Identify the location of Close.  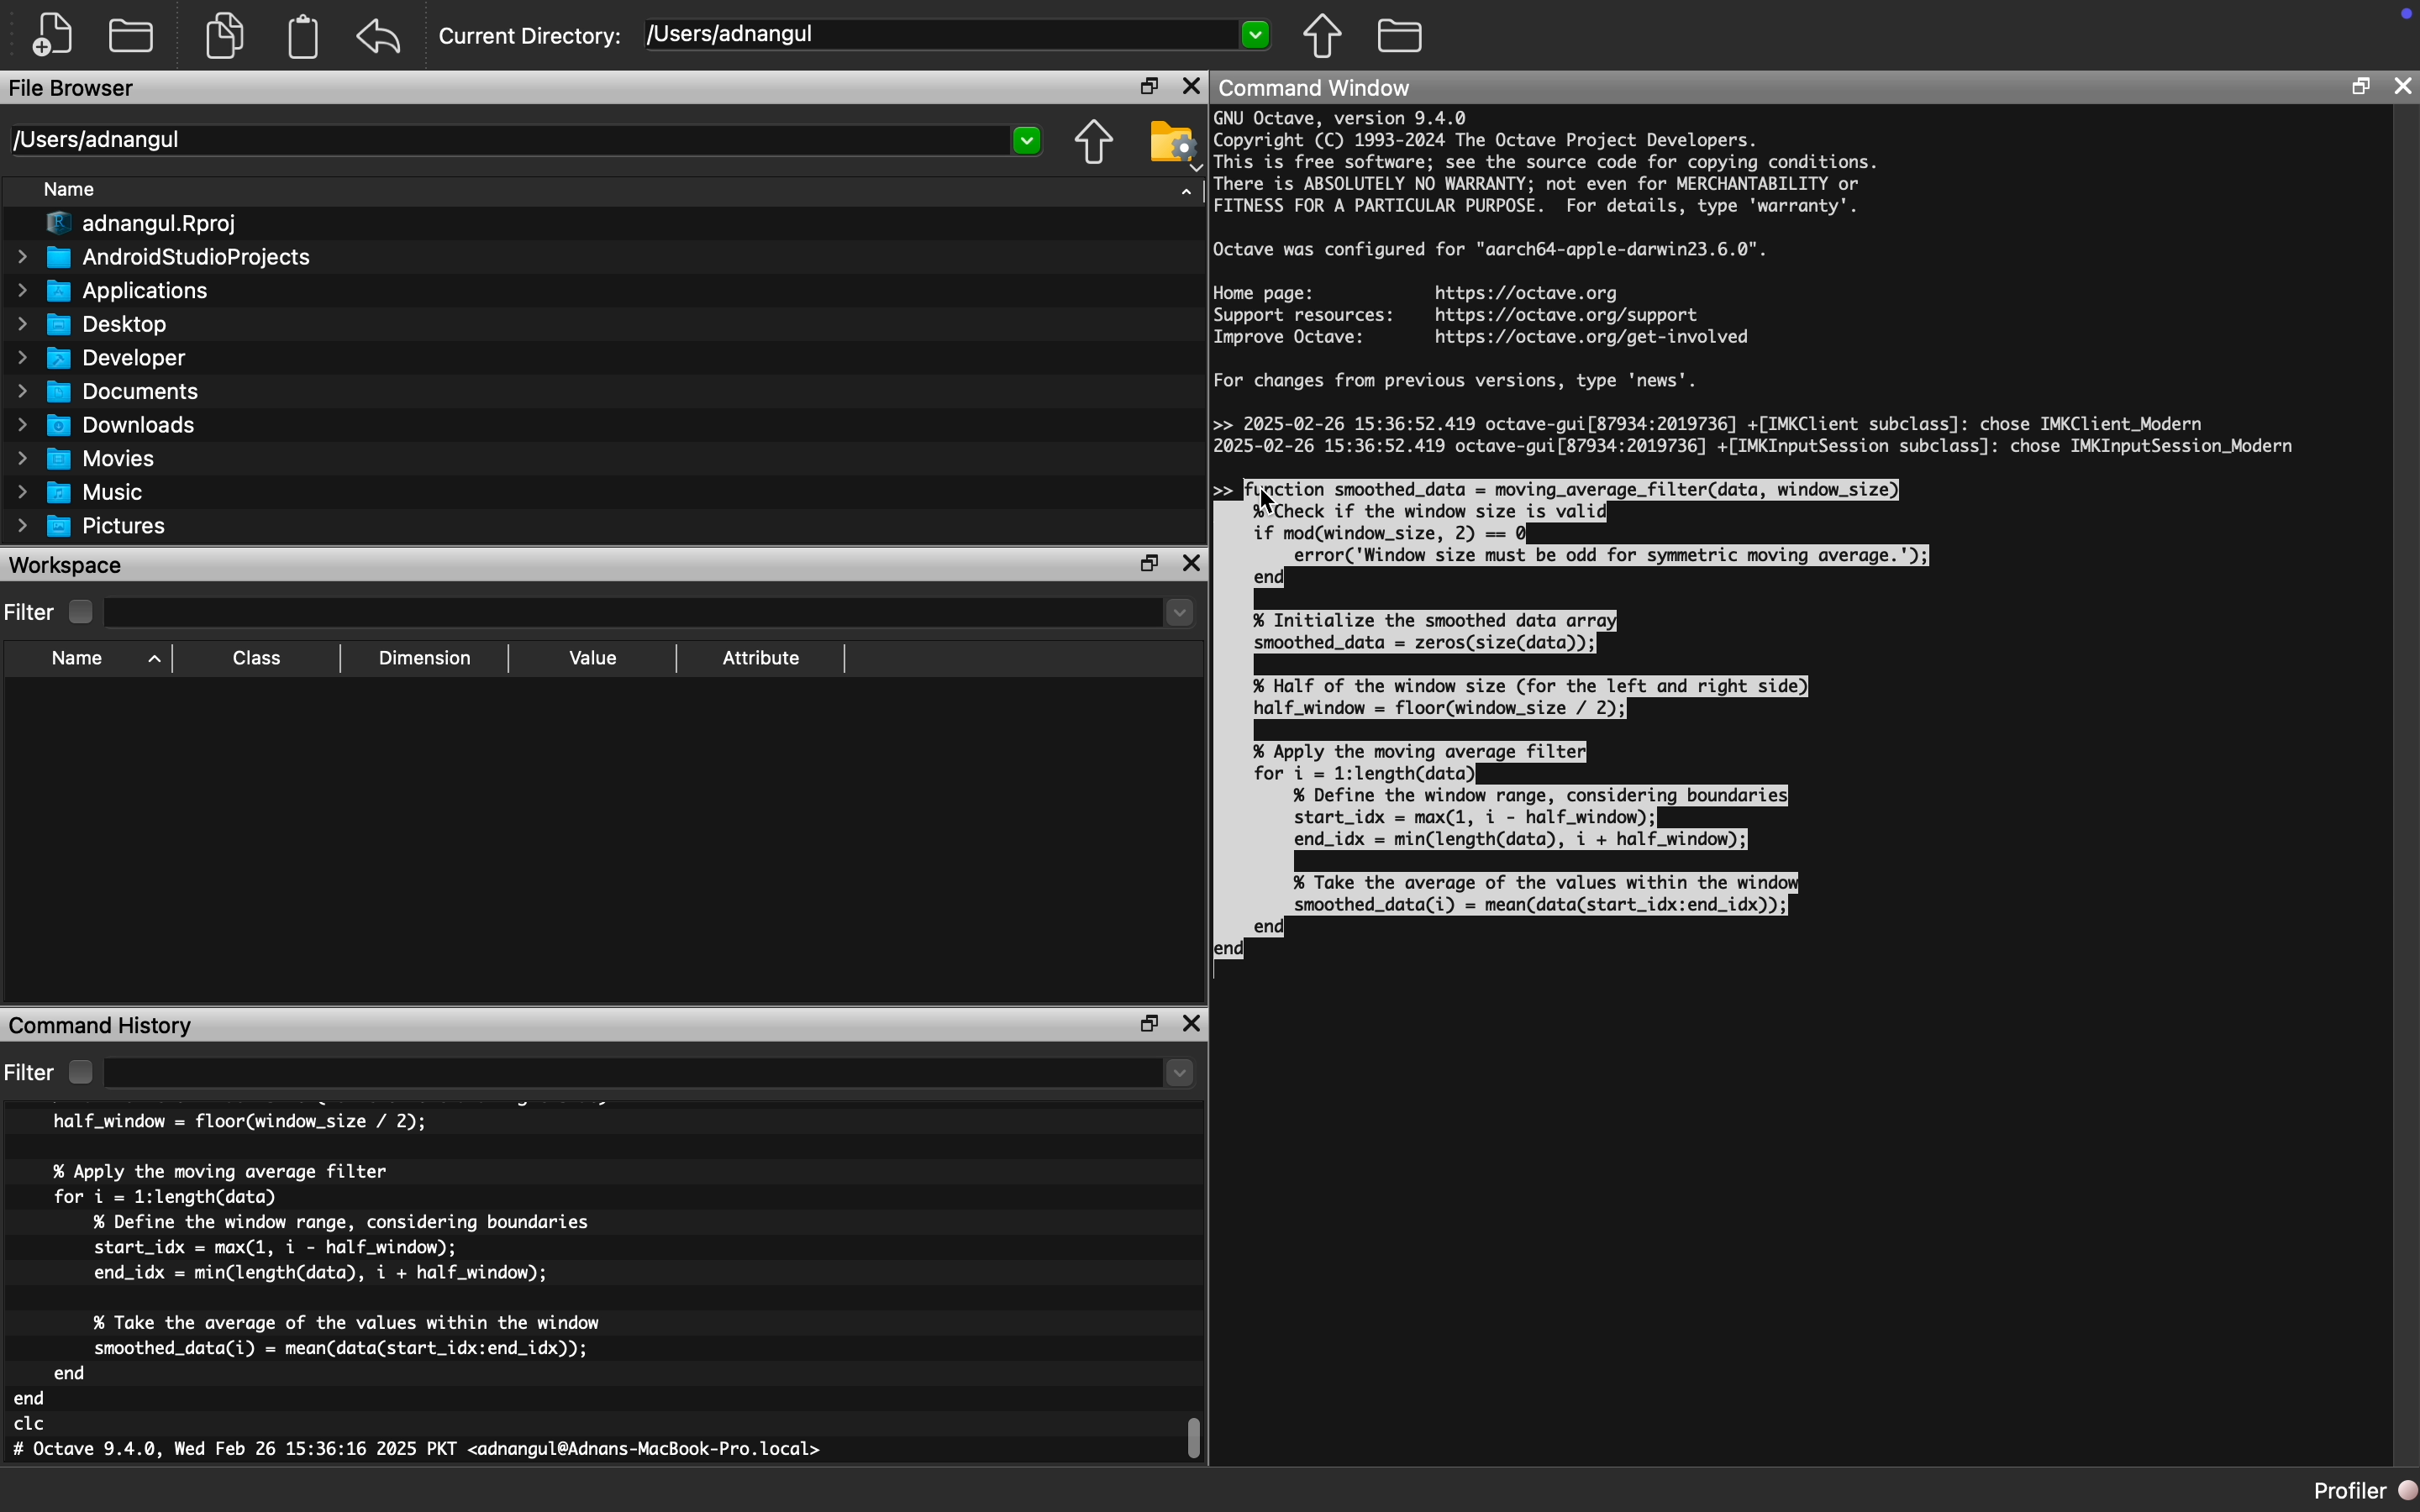
(1190, 87).